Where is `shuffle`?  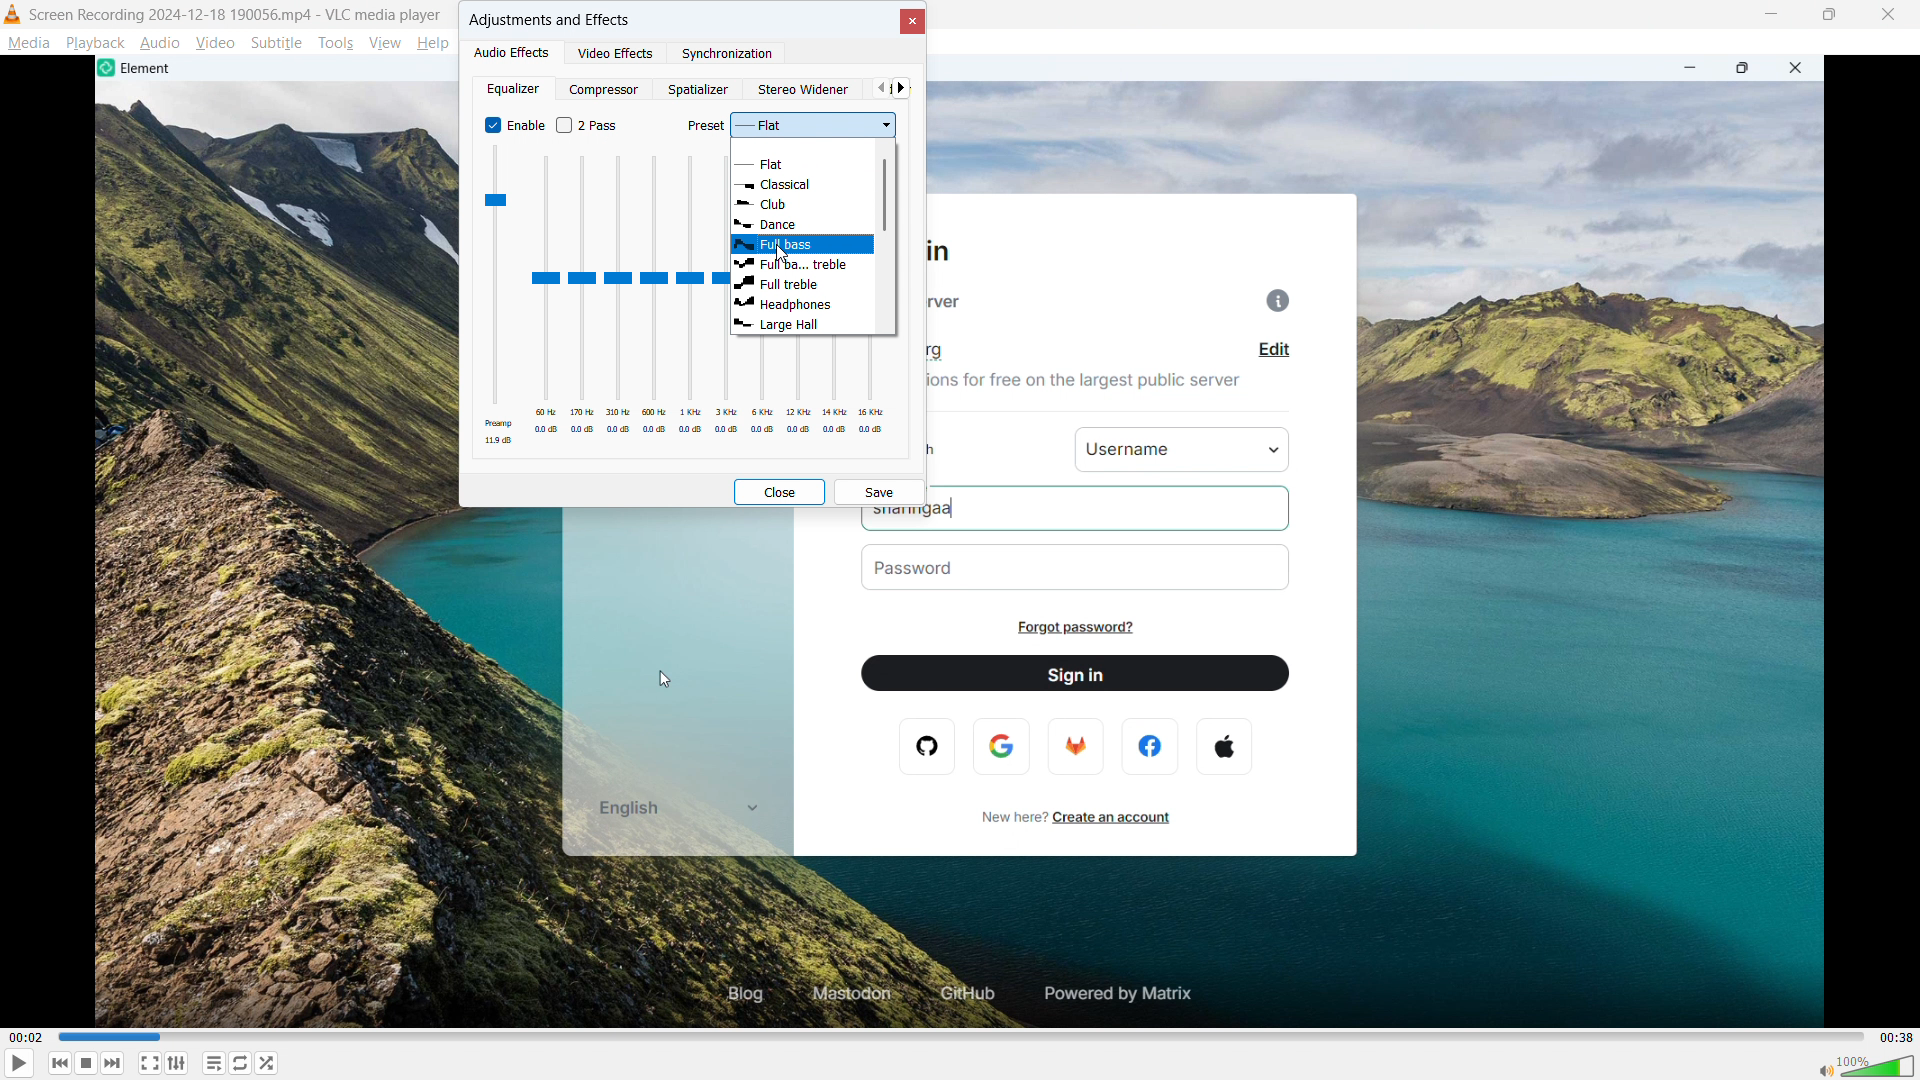
shuffle is located at coordinates (273, 1063).